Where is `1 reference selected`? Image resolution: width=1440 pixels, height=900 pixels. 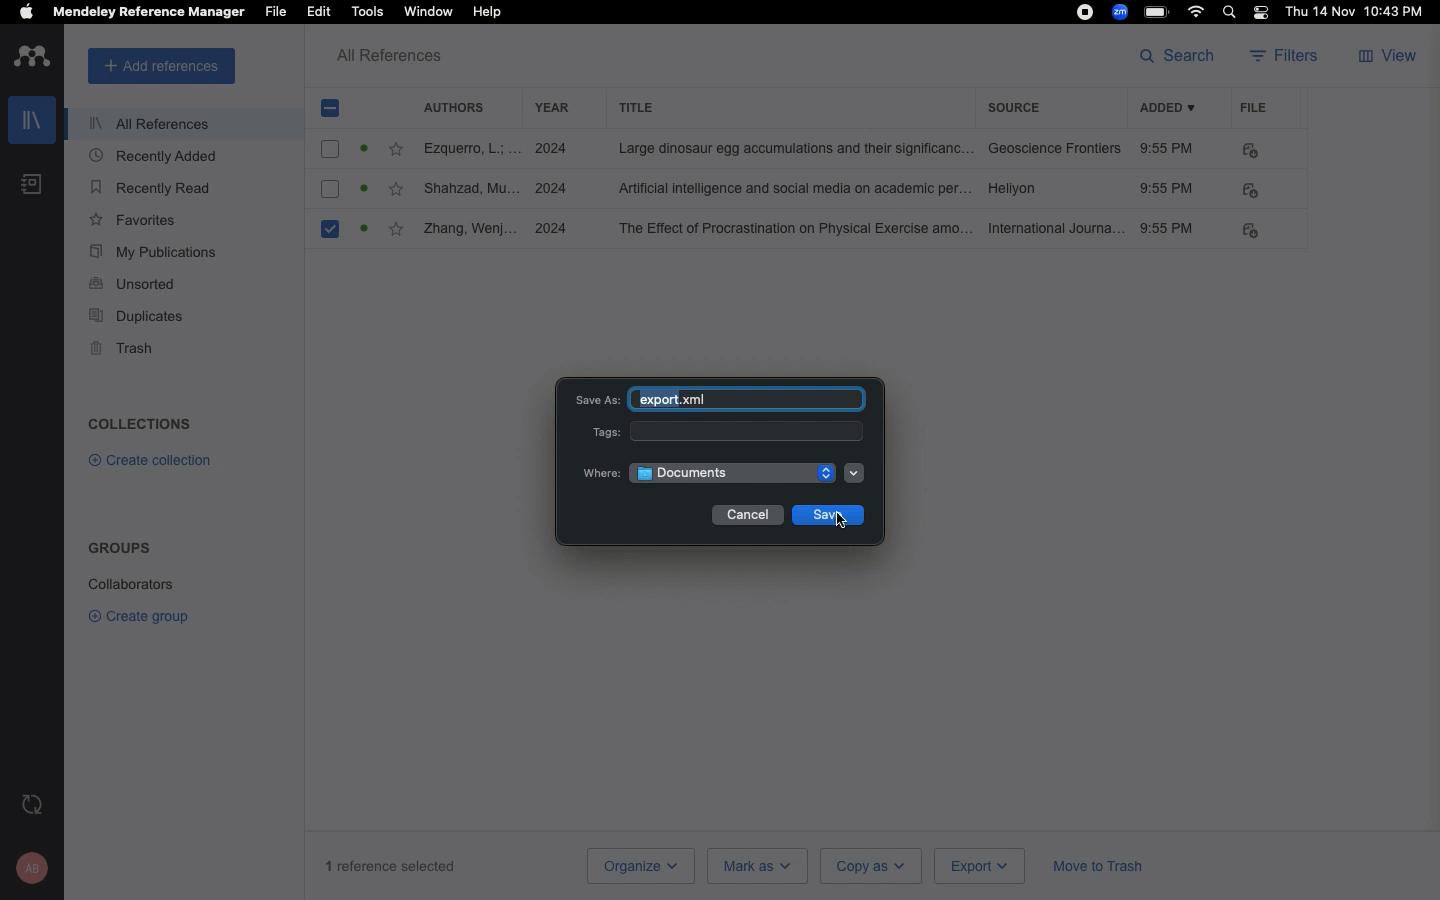 1 reference selected is located at coordinates (391, 865).